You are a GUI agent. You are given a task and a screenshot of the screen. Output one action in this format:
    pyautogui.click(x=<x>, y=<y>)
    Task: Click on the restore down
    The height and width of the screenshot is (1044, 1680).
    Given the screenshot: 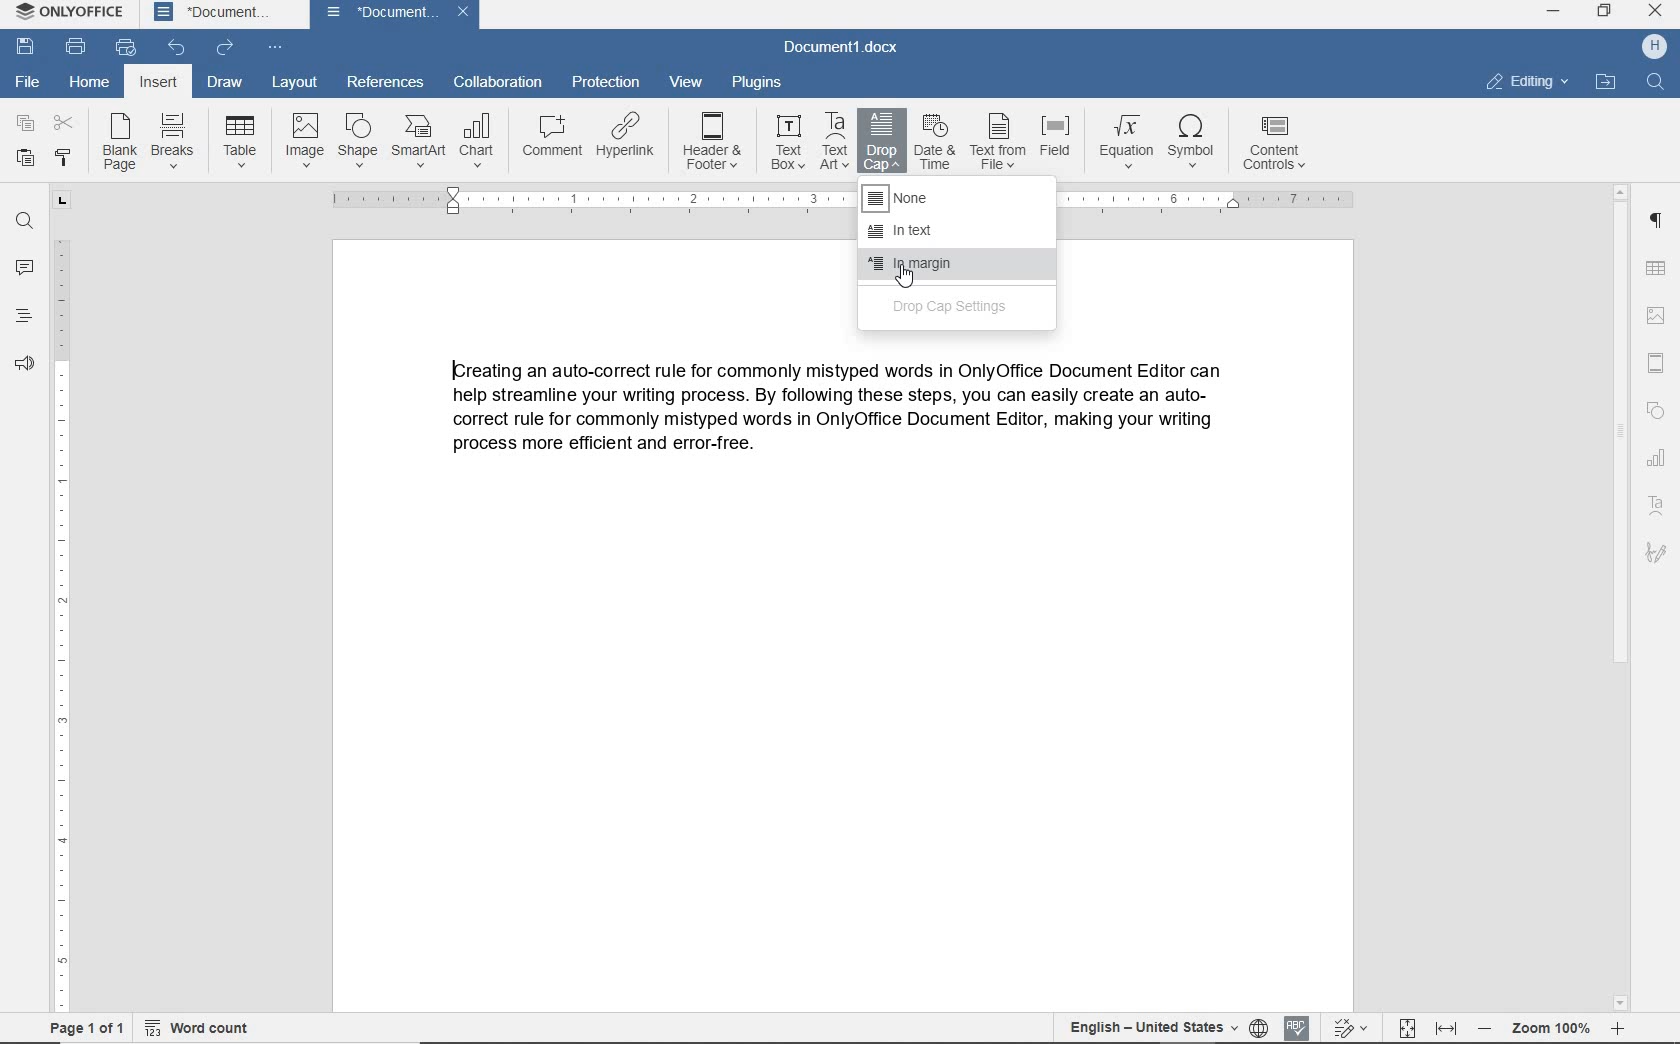 What is the action you would take?
    pyautogui.click(x=1605, y=13)
    